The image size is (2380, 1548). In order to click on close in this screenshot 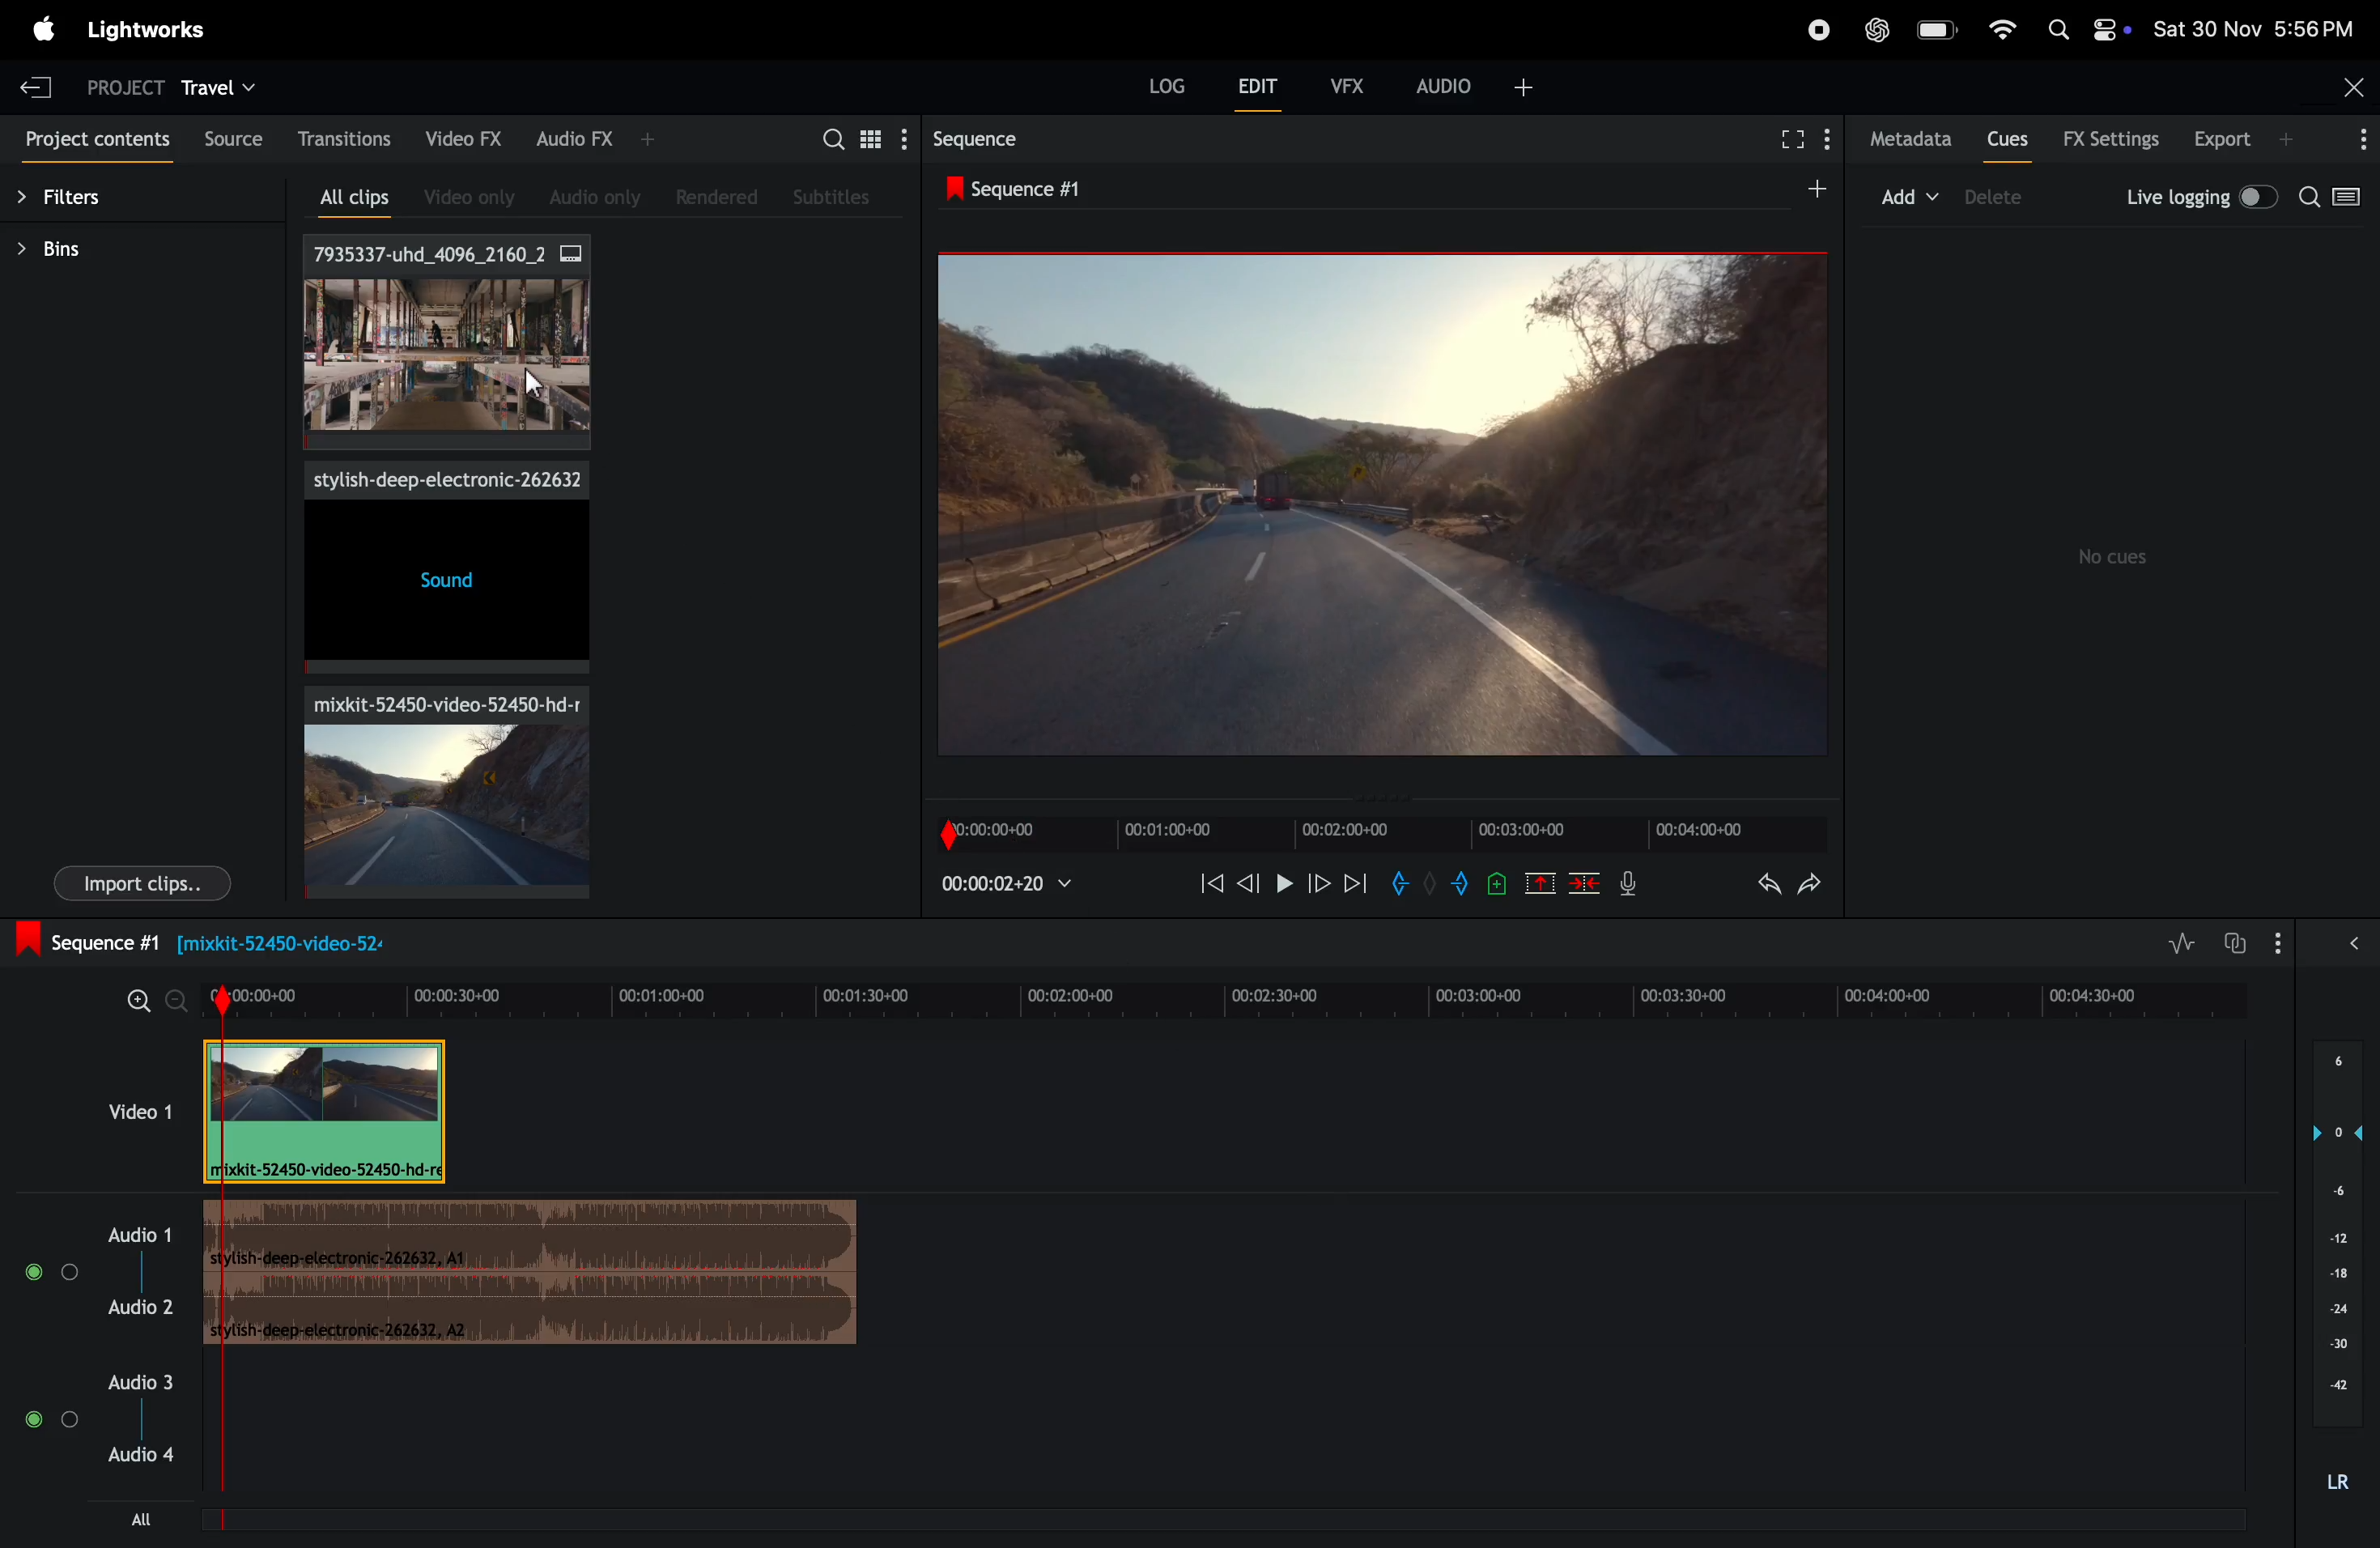, I will do `click(2352, 83)`.